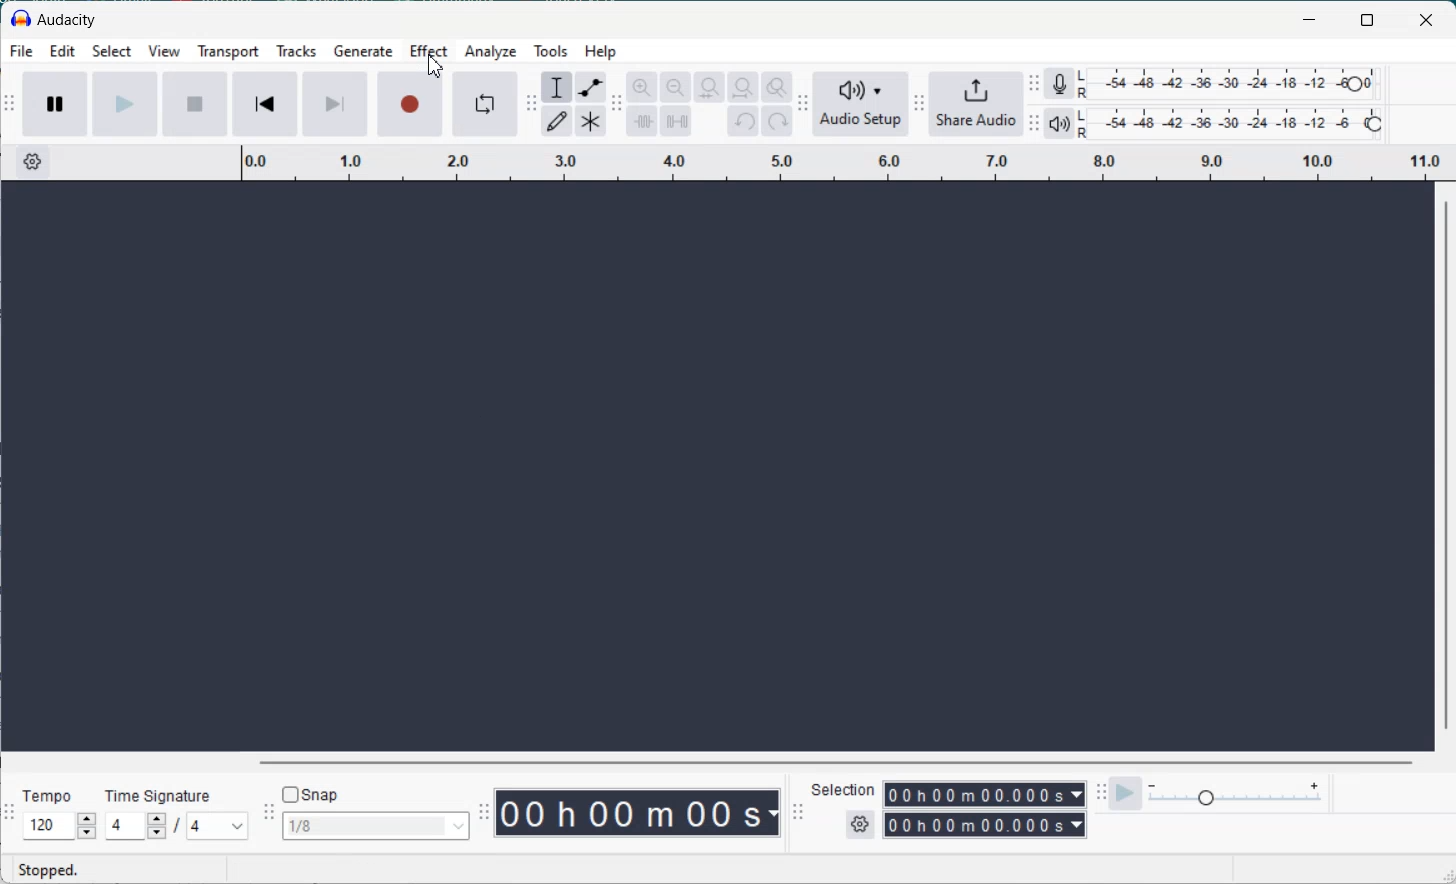 The width and height of the screenshot is (1456, 884). What do you see at coordinates (677, 122) in the screenshot?
I see `Silence audio selection` at bounding box center [677, 122].